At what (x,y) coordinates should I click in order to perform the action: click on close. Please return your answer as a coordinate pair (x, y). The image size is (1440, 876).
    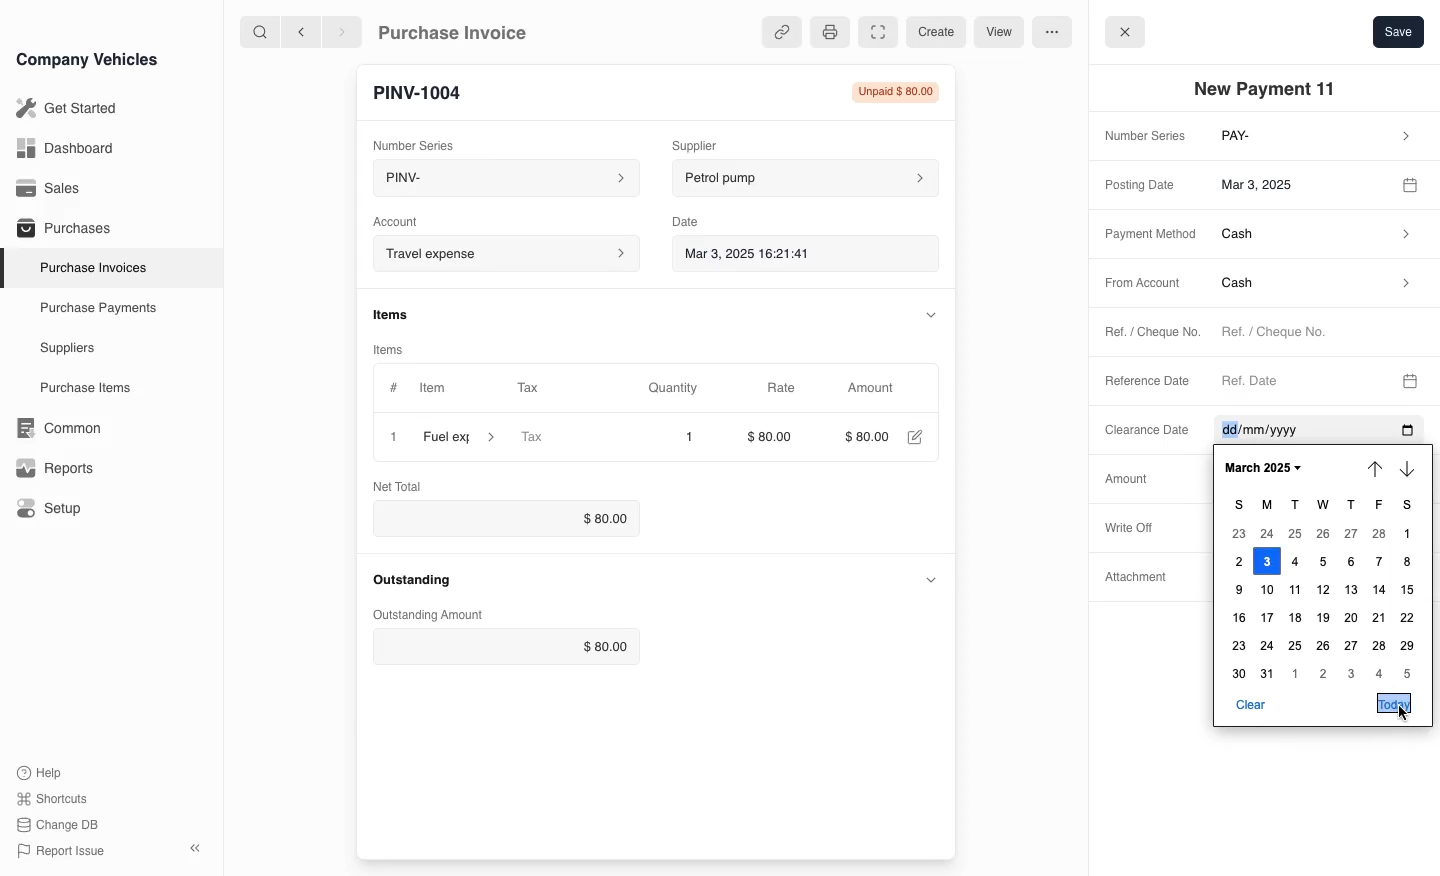
    Looking at the image, I should click on (1125, 30).